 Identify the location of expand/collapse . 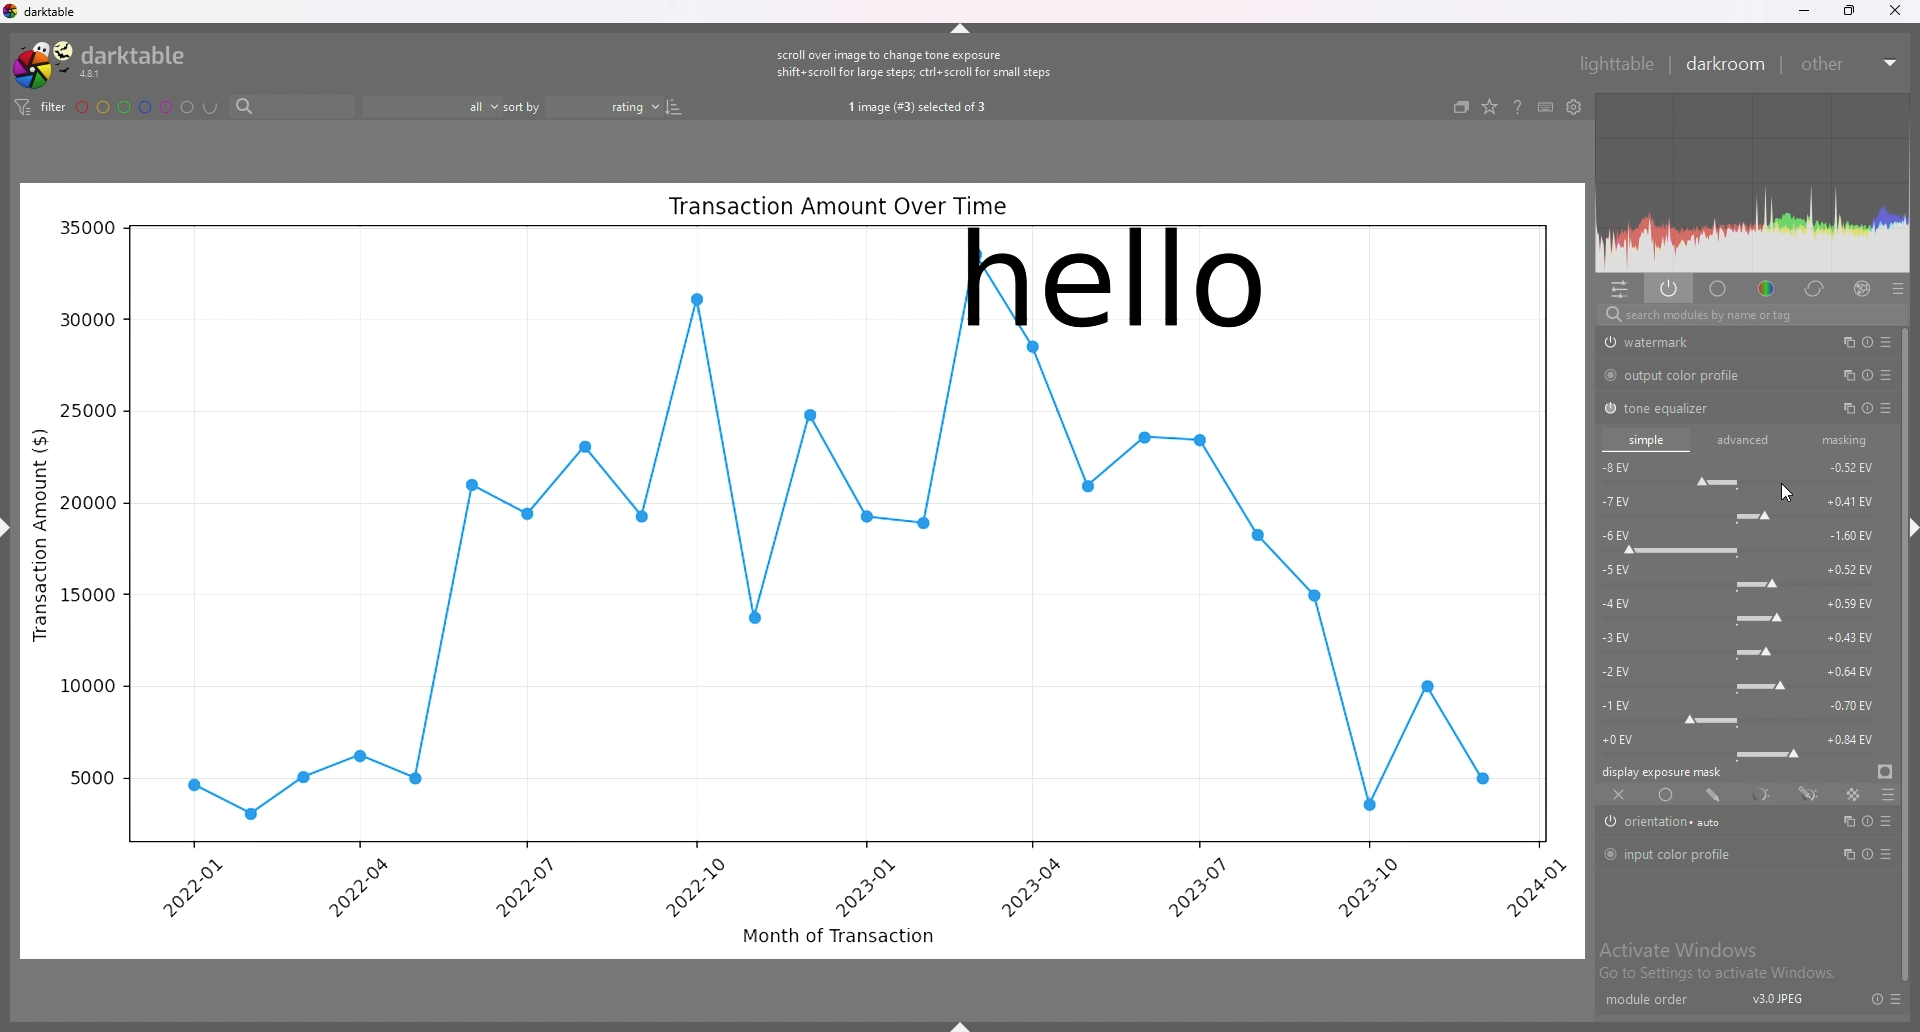
(1890, 63).